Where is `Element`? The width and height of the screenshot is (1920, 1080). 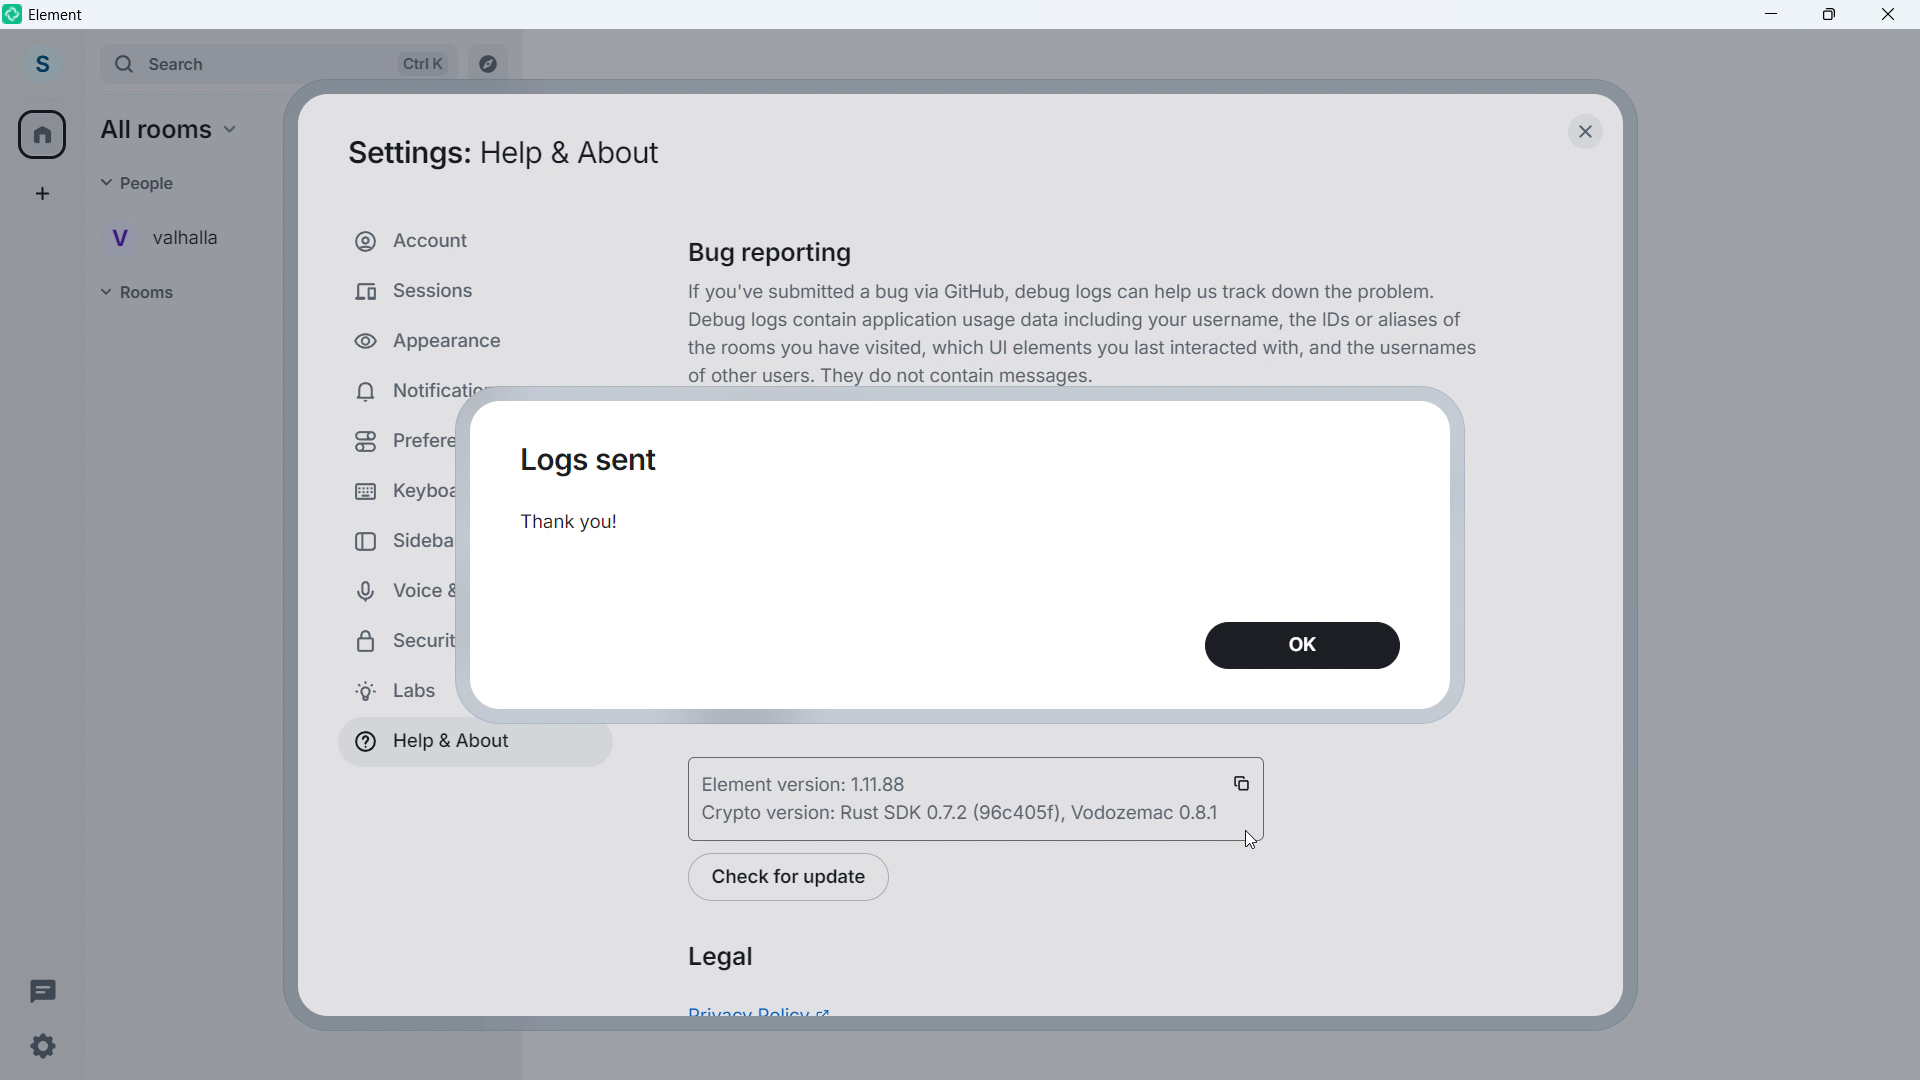 Element is located at coordinates (57, 15).